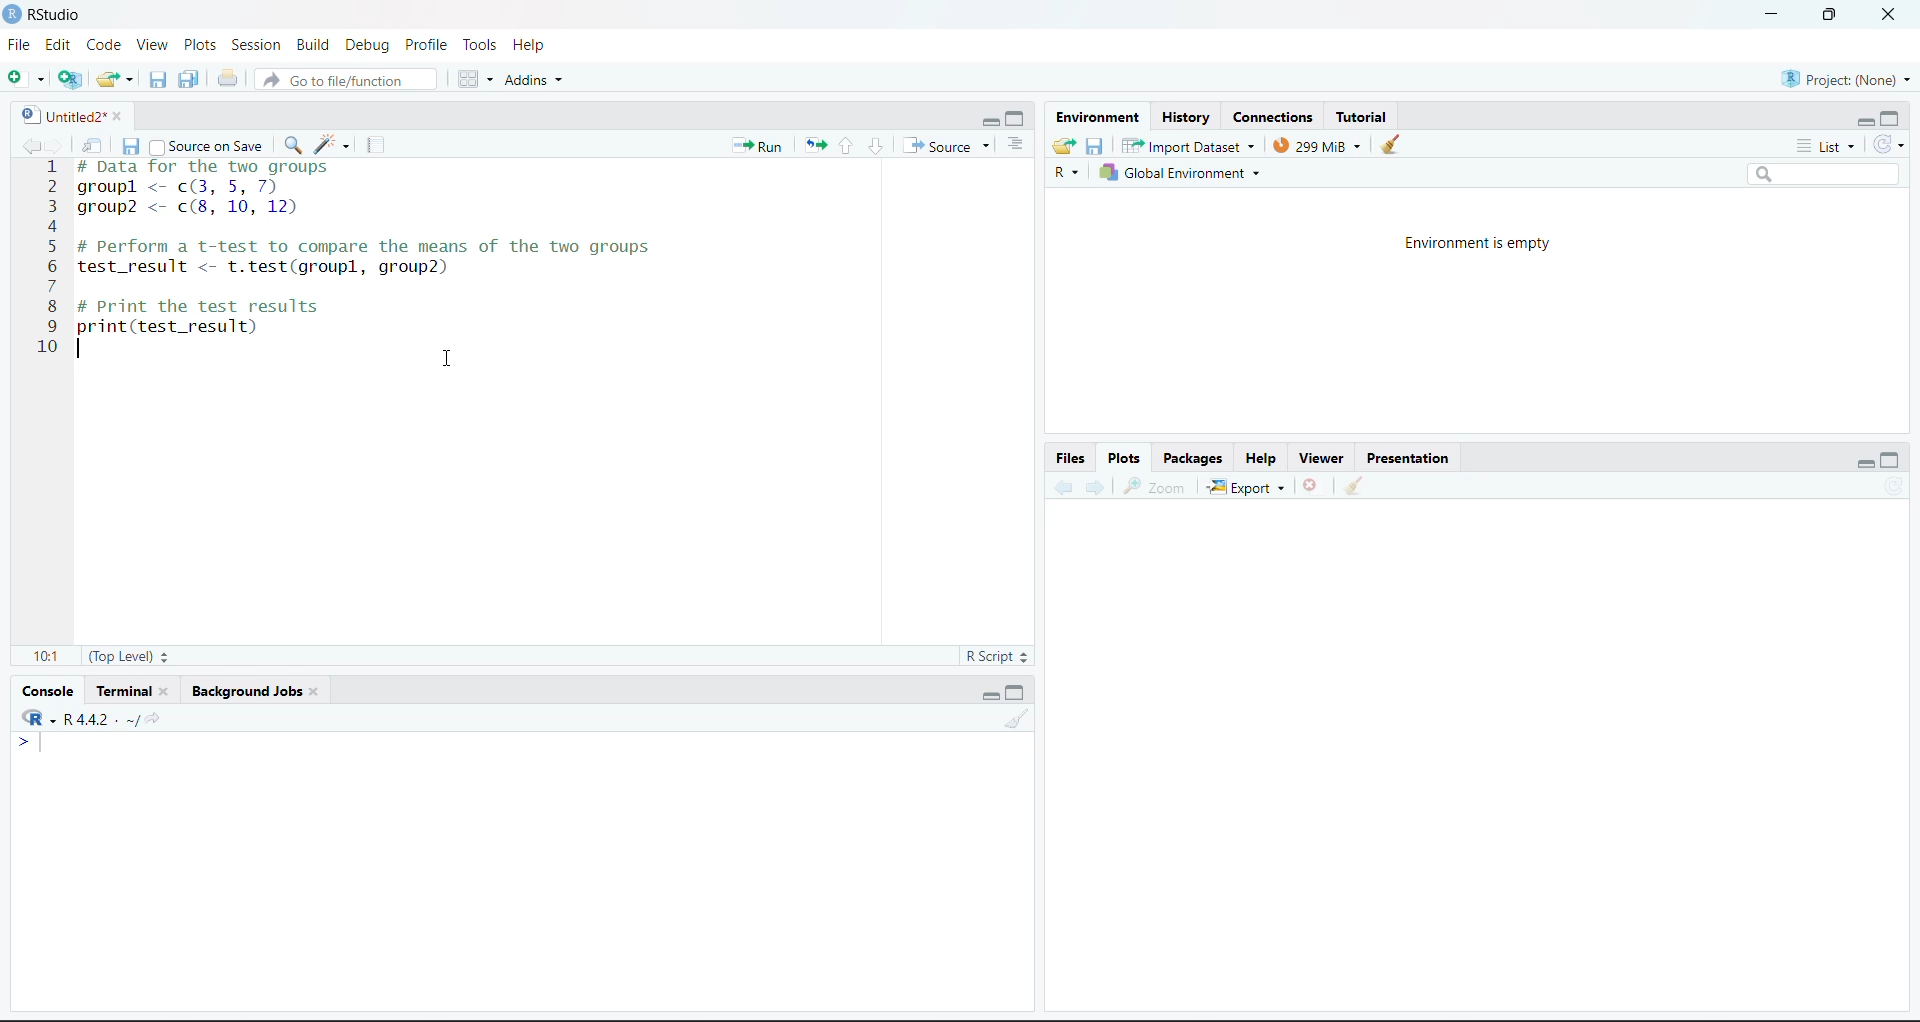  What do you see at coordinates (1278, 117) in the screenshot?
I see `Connections` at bounding box center [1278, 117].